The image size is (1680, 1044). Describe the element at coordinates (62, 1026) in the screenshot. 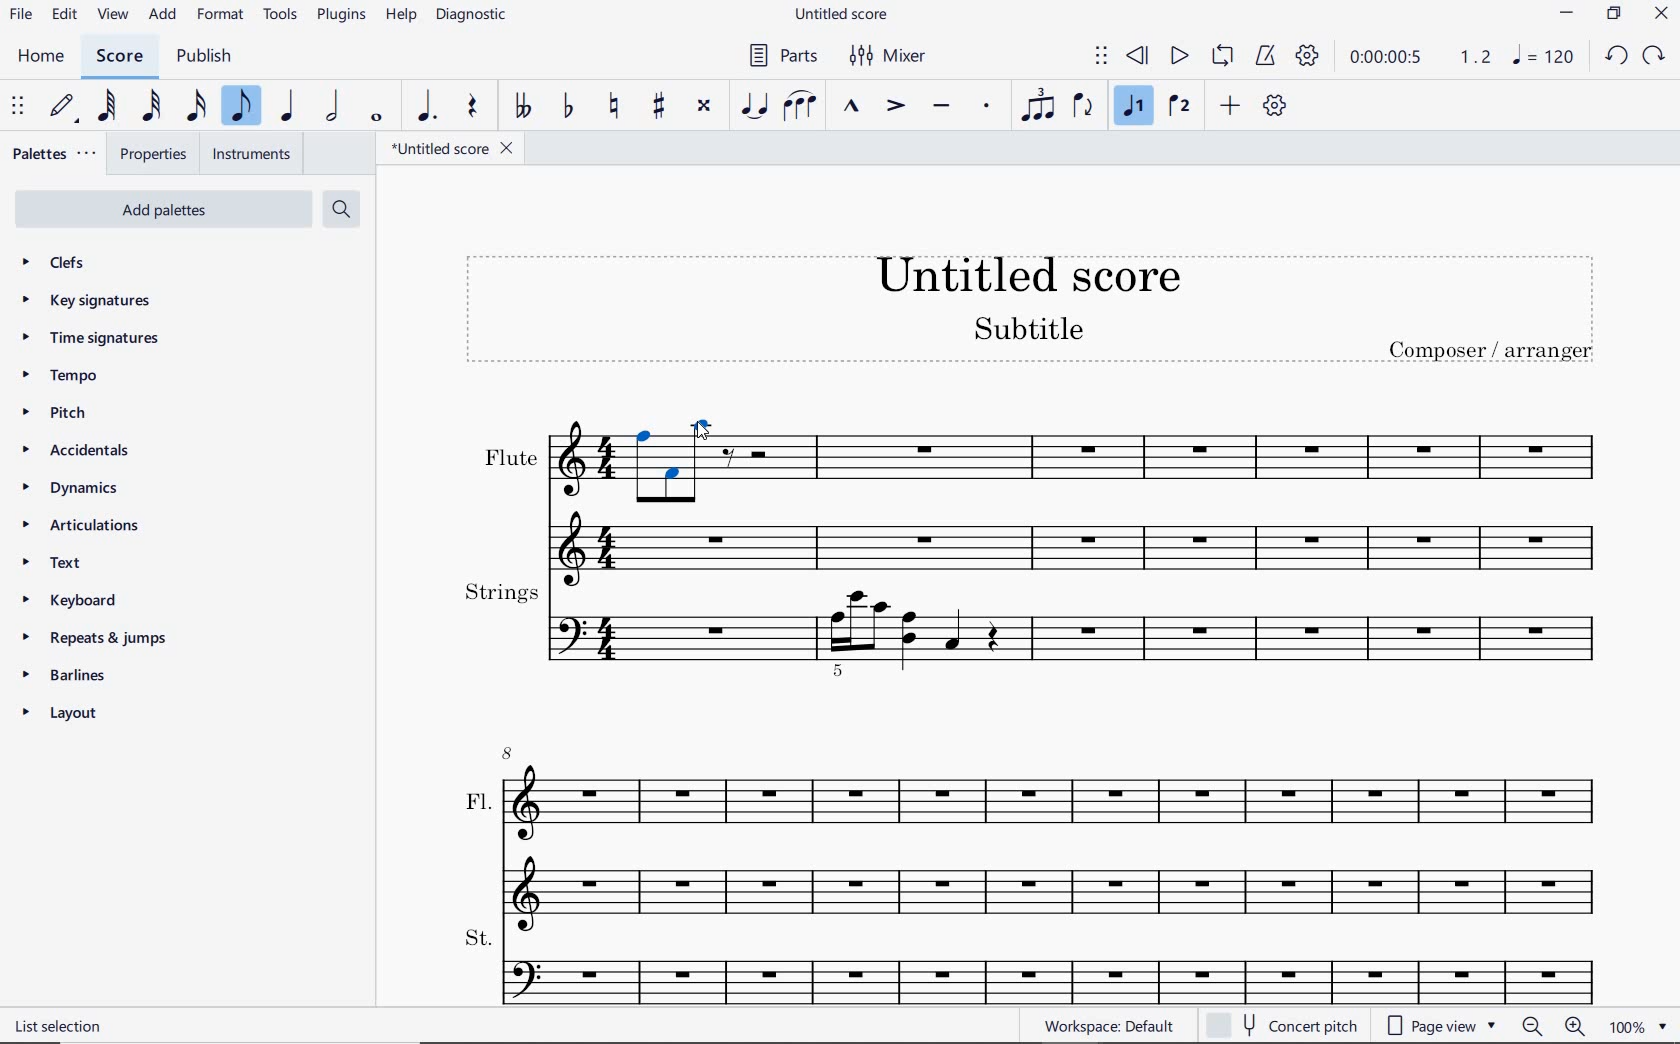

I see `LIST SELECTION` at that location.